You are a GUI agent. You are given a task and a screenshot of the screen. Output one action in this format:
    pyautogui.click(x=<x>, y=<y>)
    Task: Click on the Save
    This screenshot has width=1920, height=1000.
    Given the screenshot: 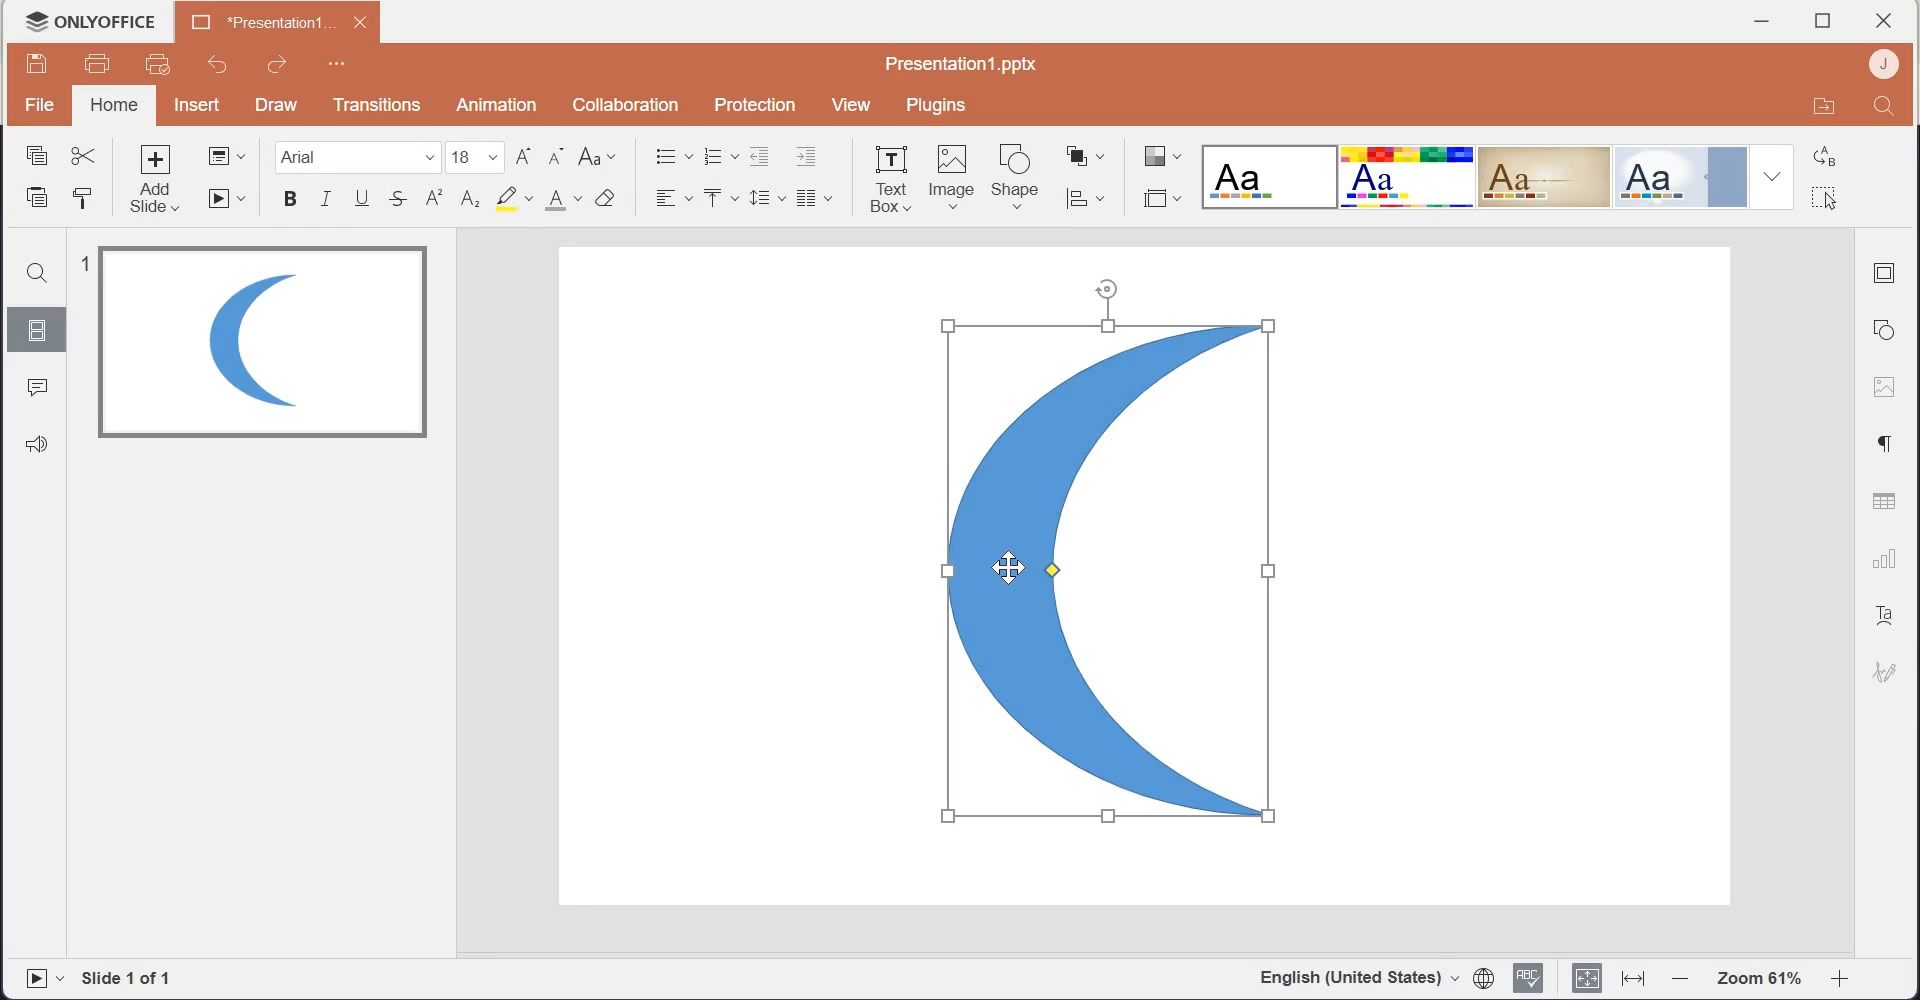 What is the action you would take?
    pyautogui.click(x=41, y=63)
    